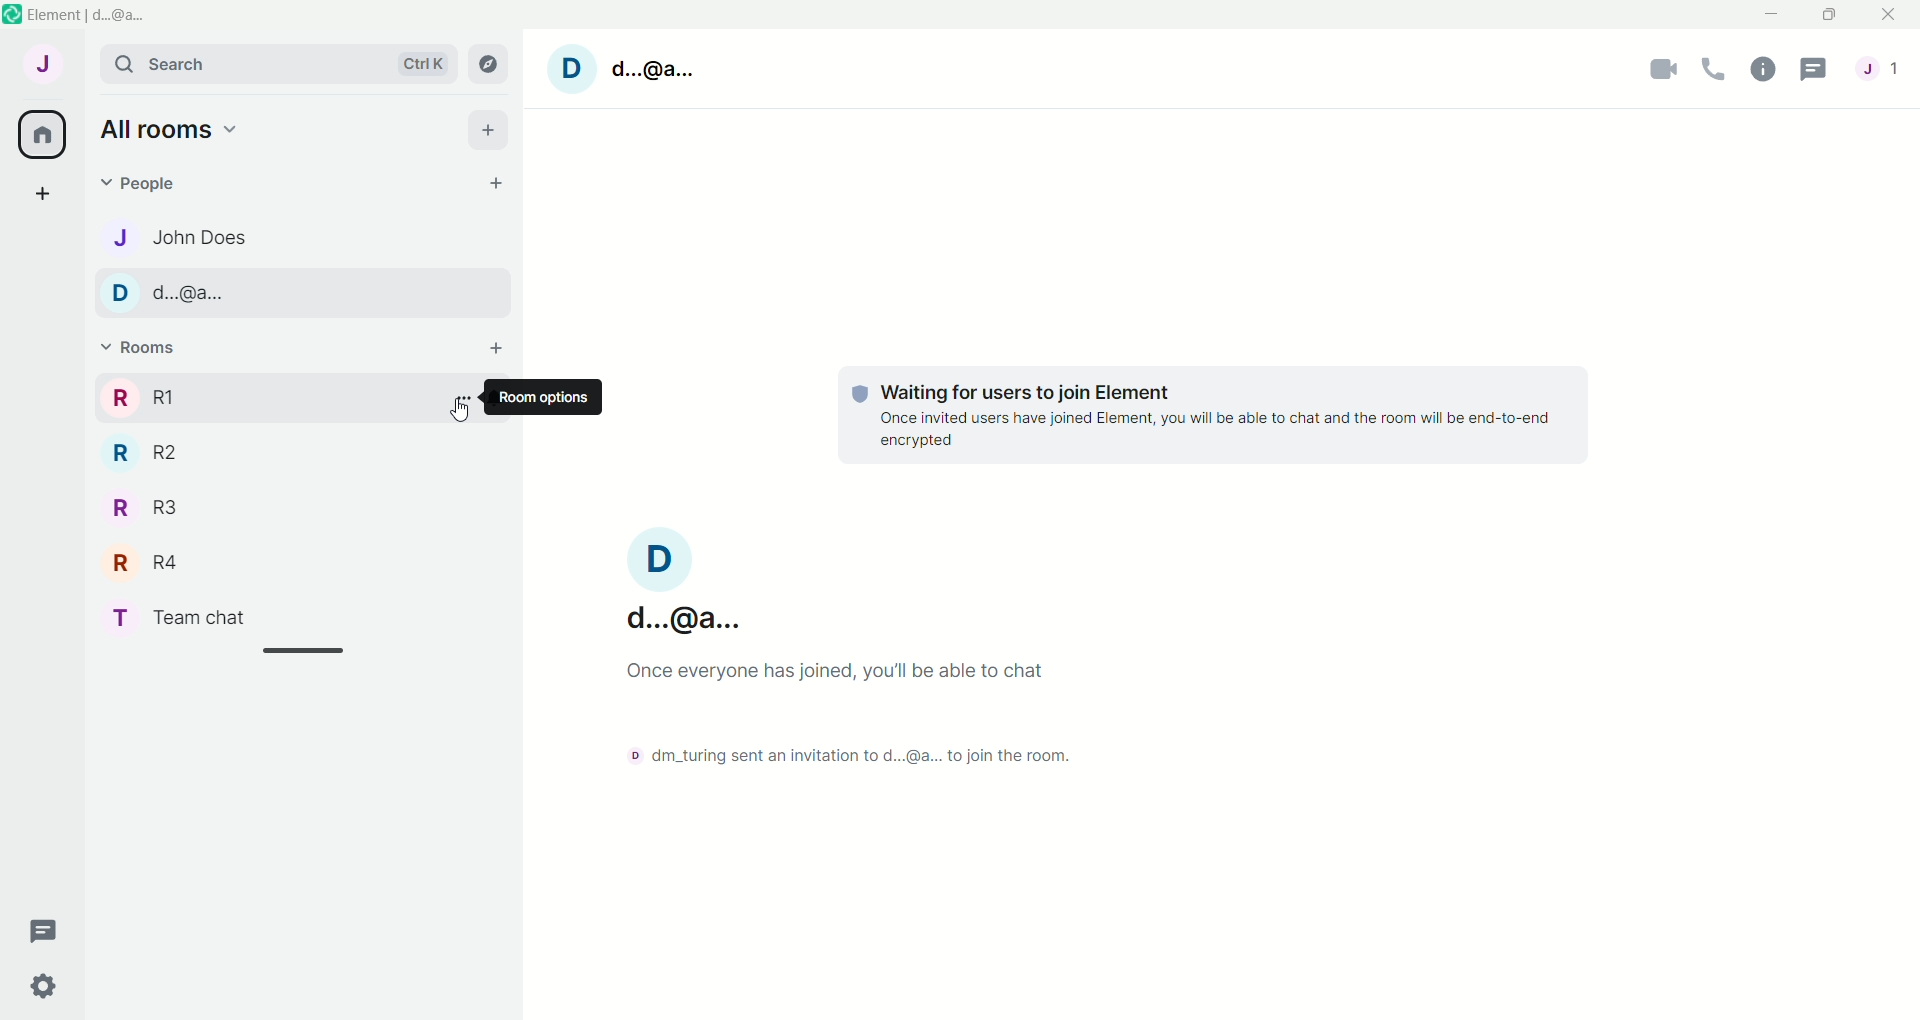 Image resolution: width=1920 pixels, height=1020 pixels. What do you see at coordinates (166, 460) in the screenshot?
I see `R R2` at bounding box center [166, 460].